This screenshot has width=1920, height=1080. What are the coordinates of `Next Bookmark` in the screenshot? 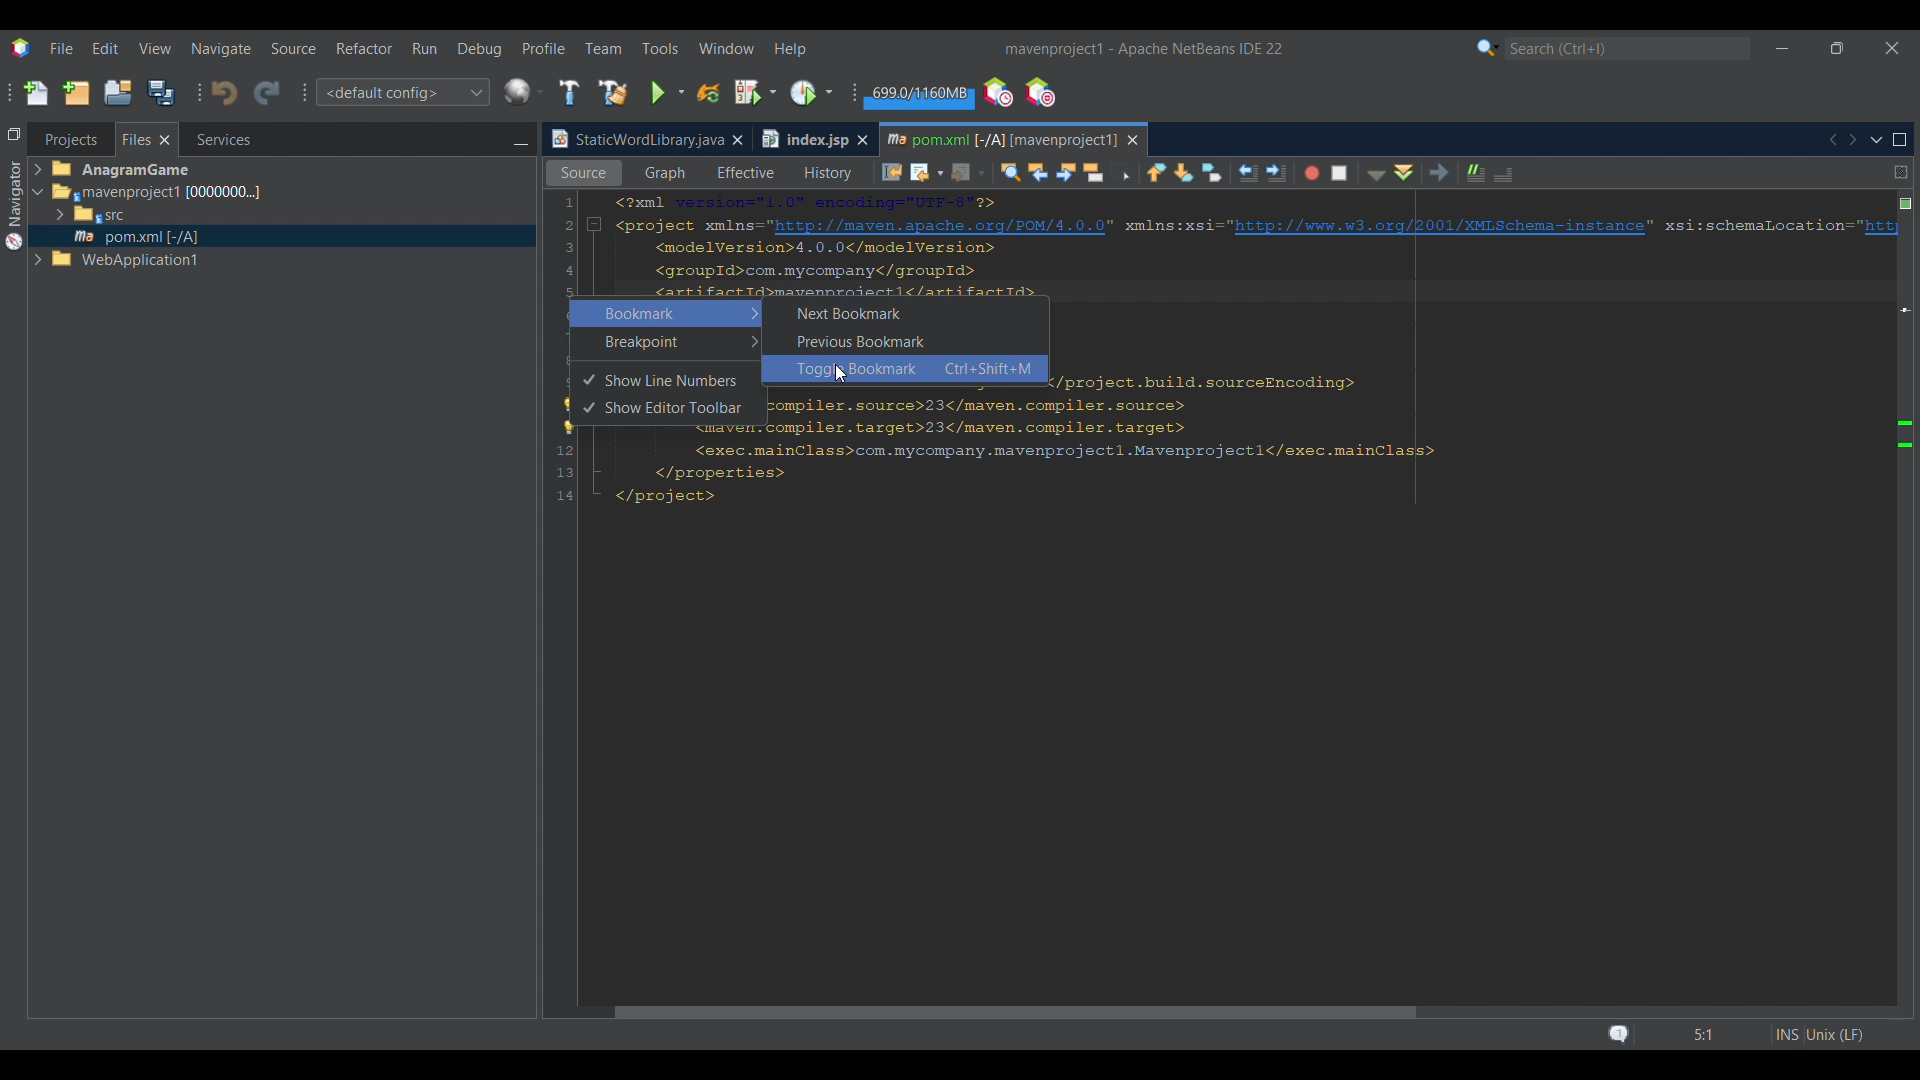 It's located at (904, 311).